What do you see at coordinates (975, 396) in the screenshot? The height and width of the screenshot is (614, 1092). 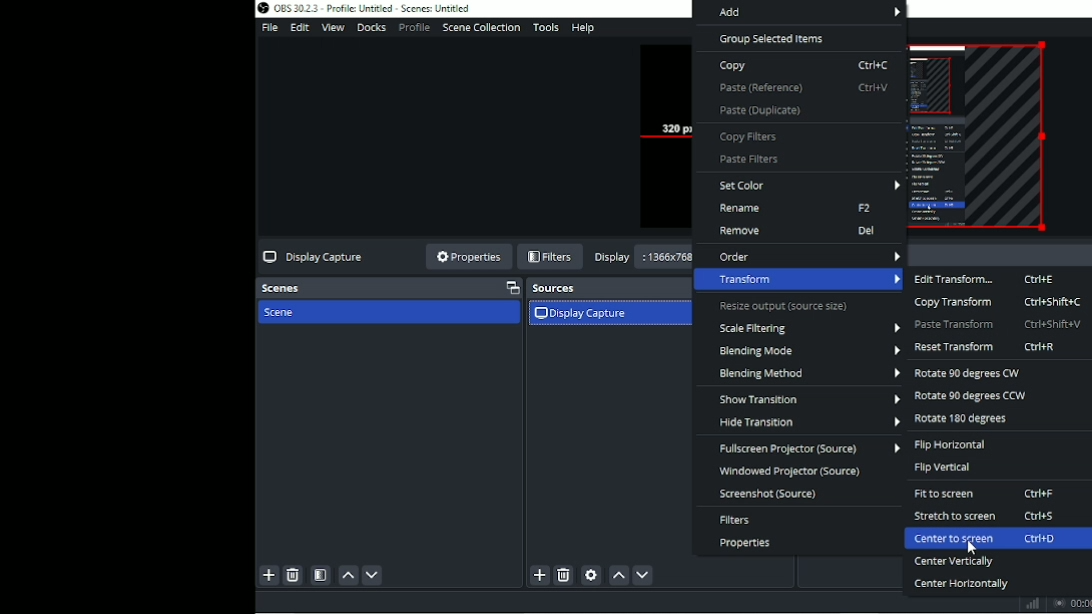 I see `Rotate 90 degrees CCW` at bounding box center [975, 396].